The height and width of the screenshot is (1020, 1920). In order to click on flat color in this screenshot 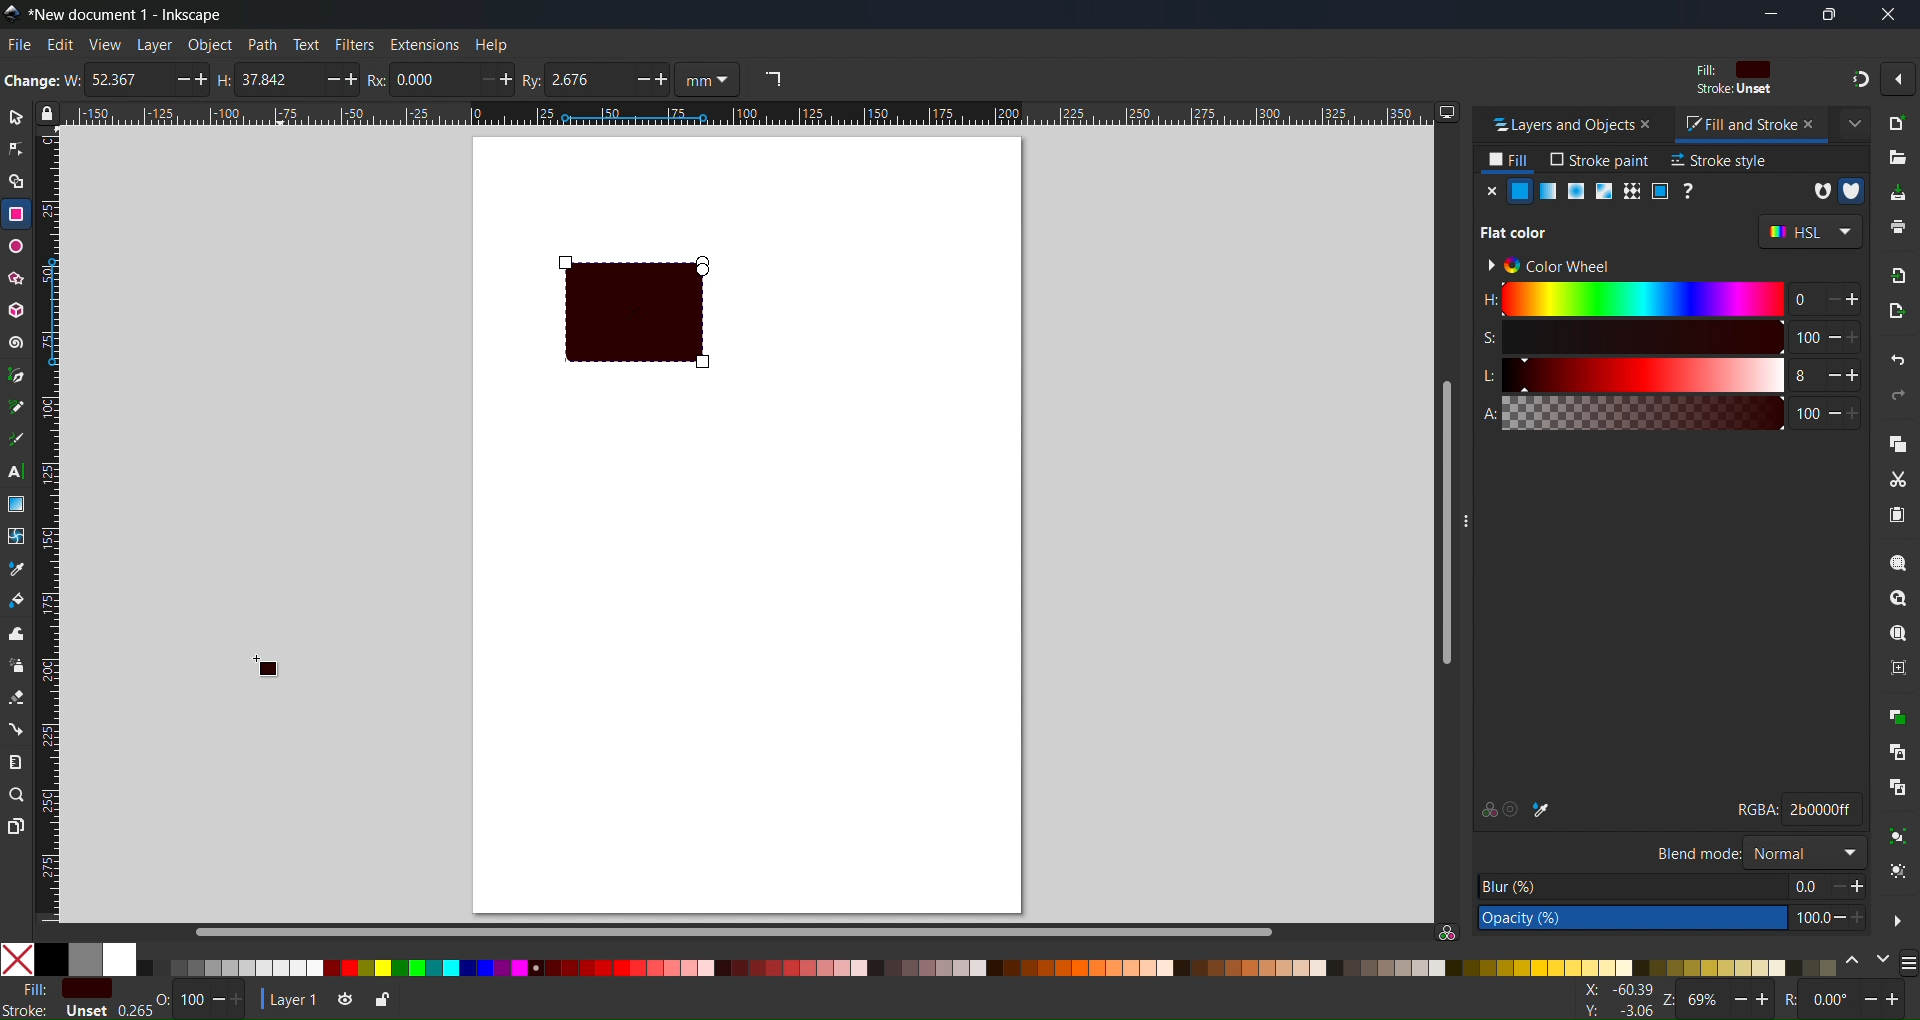, I will do `click(1522, 231)`.